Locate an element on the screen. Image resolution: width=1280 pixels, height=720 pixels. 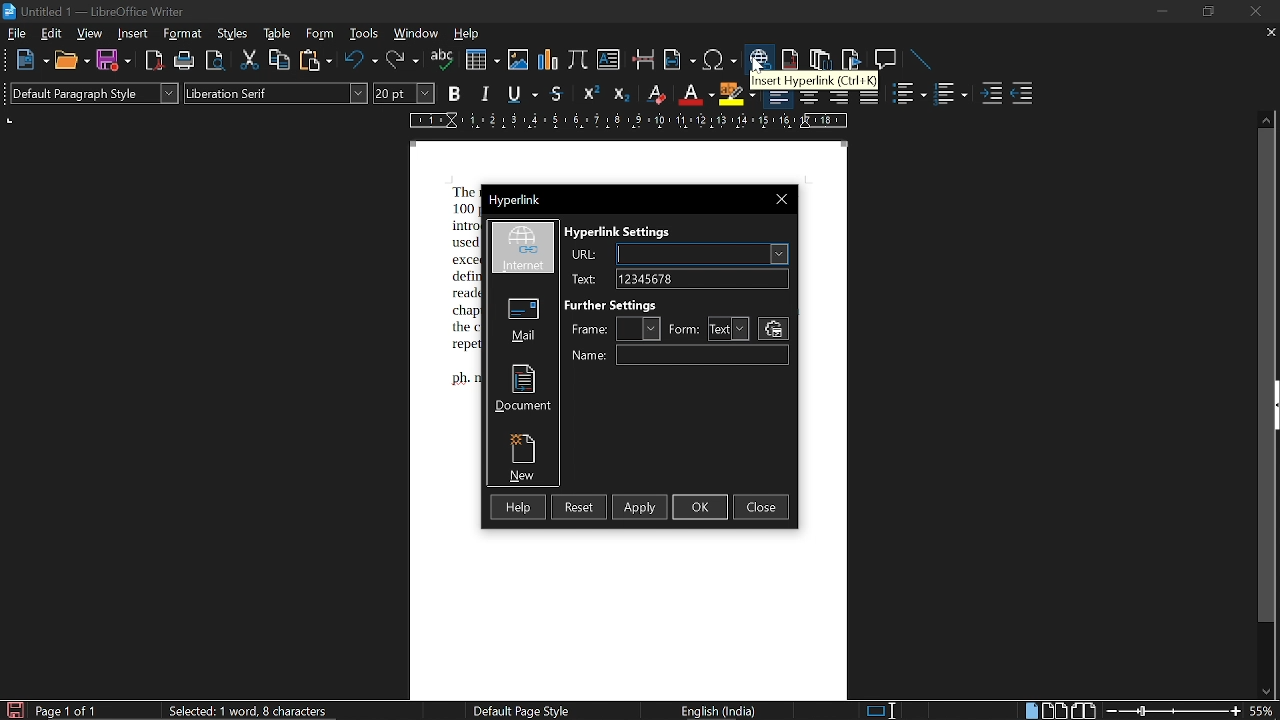
table is located at coordinates (278, 35).